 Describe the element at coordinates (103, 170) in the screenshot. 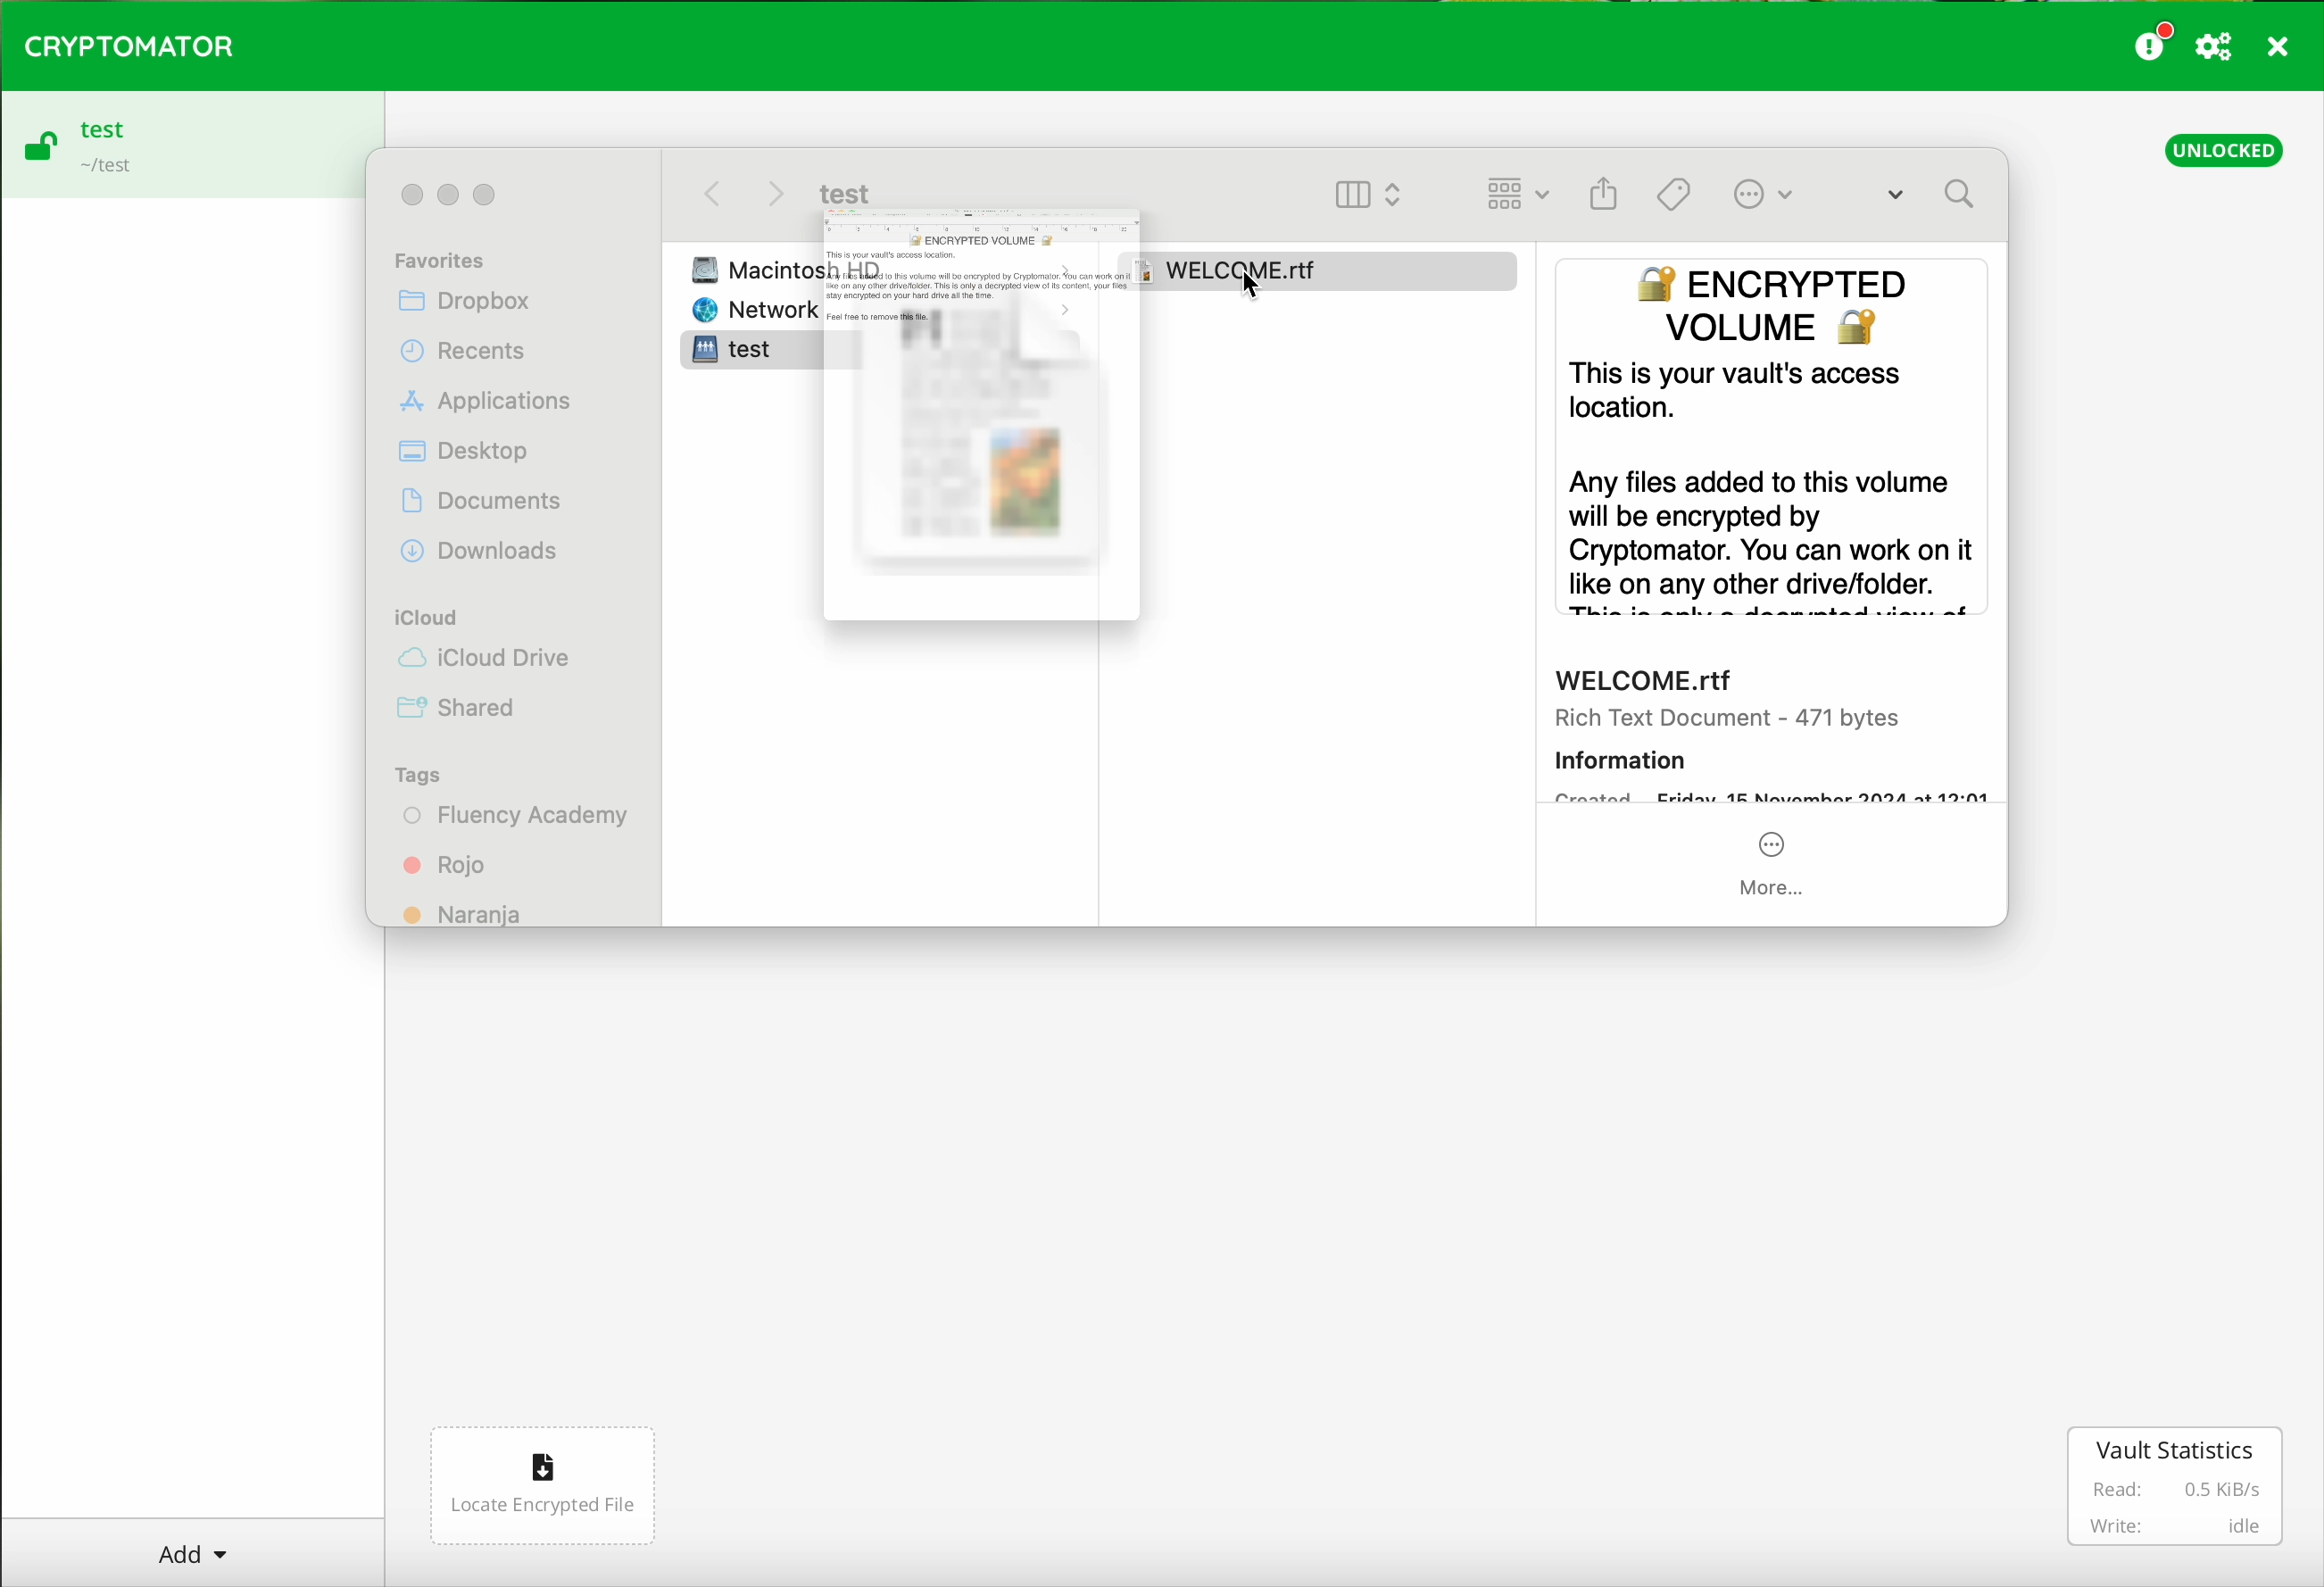

I see `~/test` at that location.